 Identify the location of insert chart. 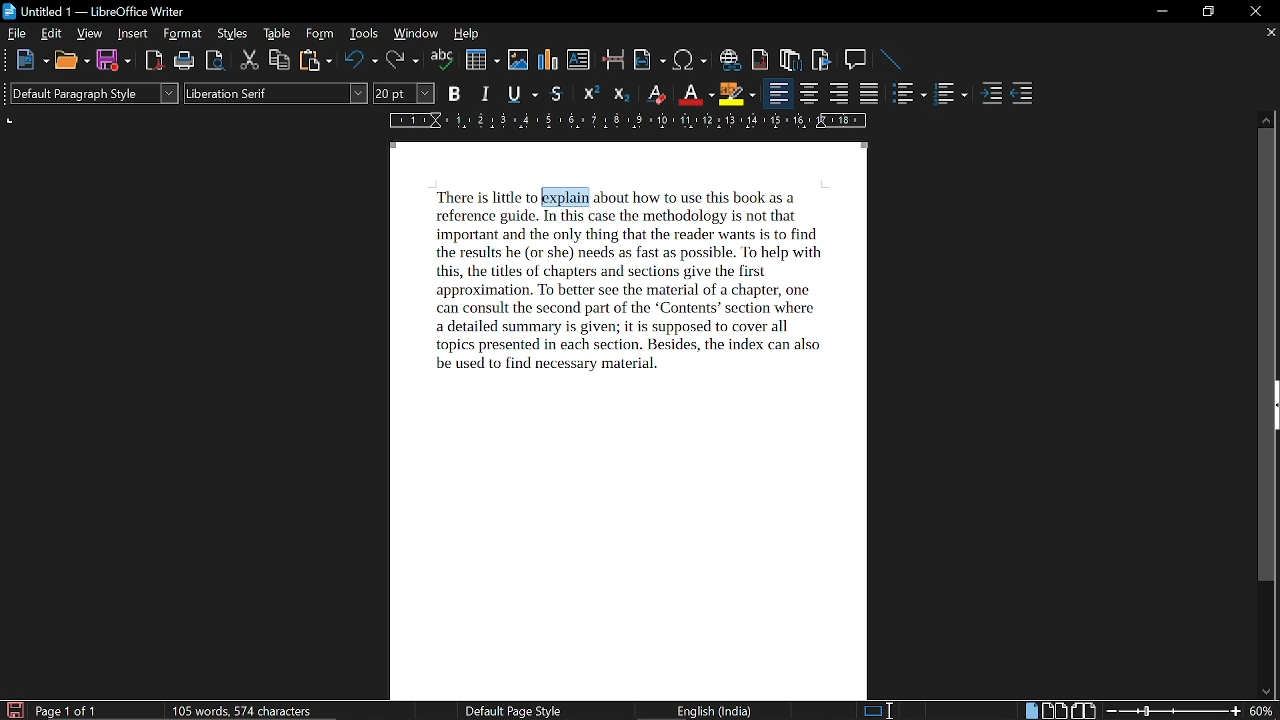
(549, 60).